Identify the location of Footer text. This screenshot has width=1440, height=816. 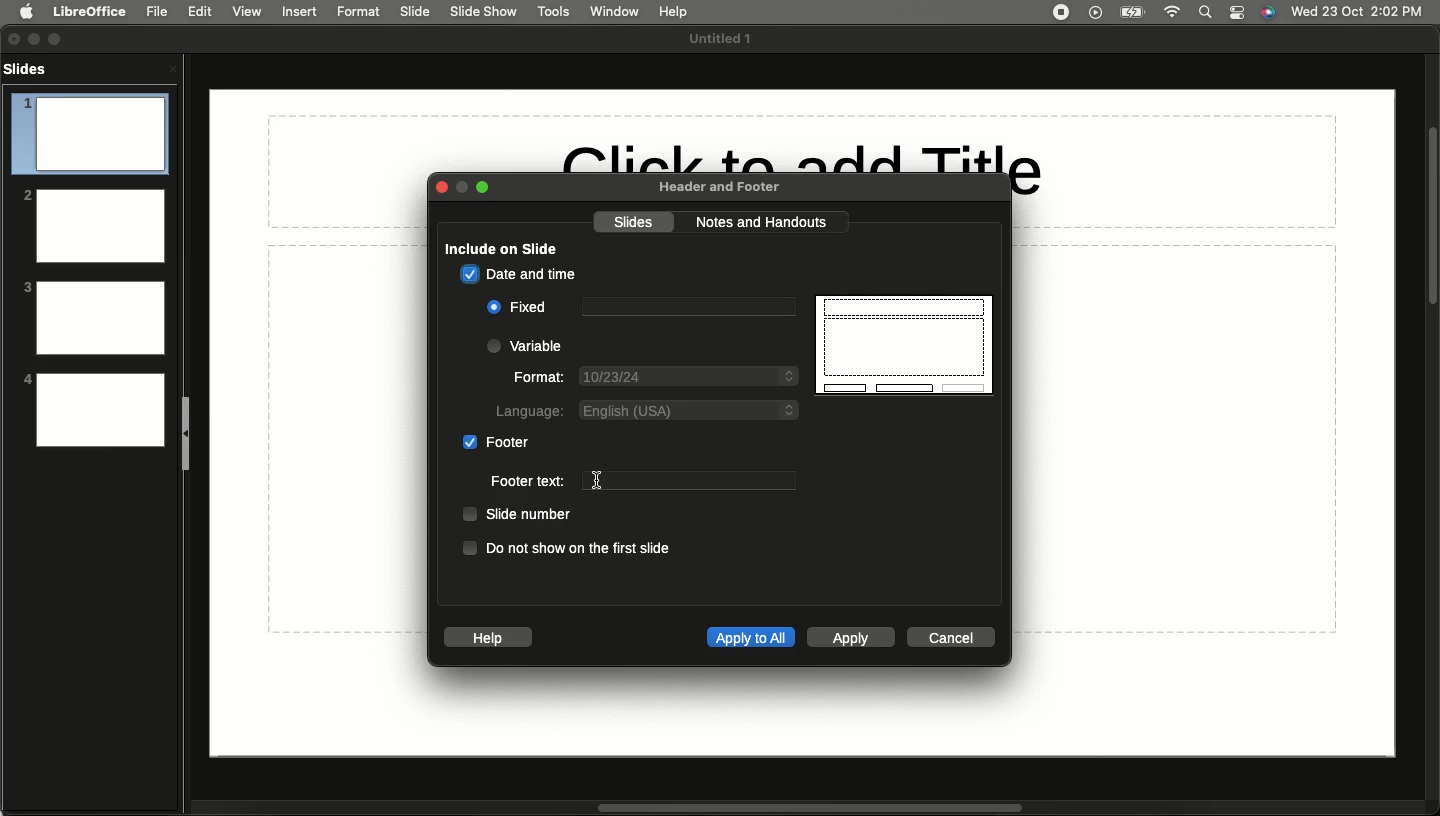
(527, 481).